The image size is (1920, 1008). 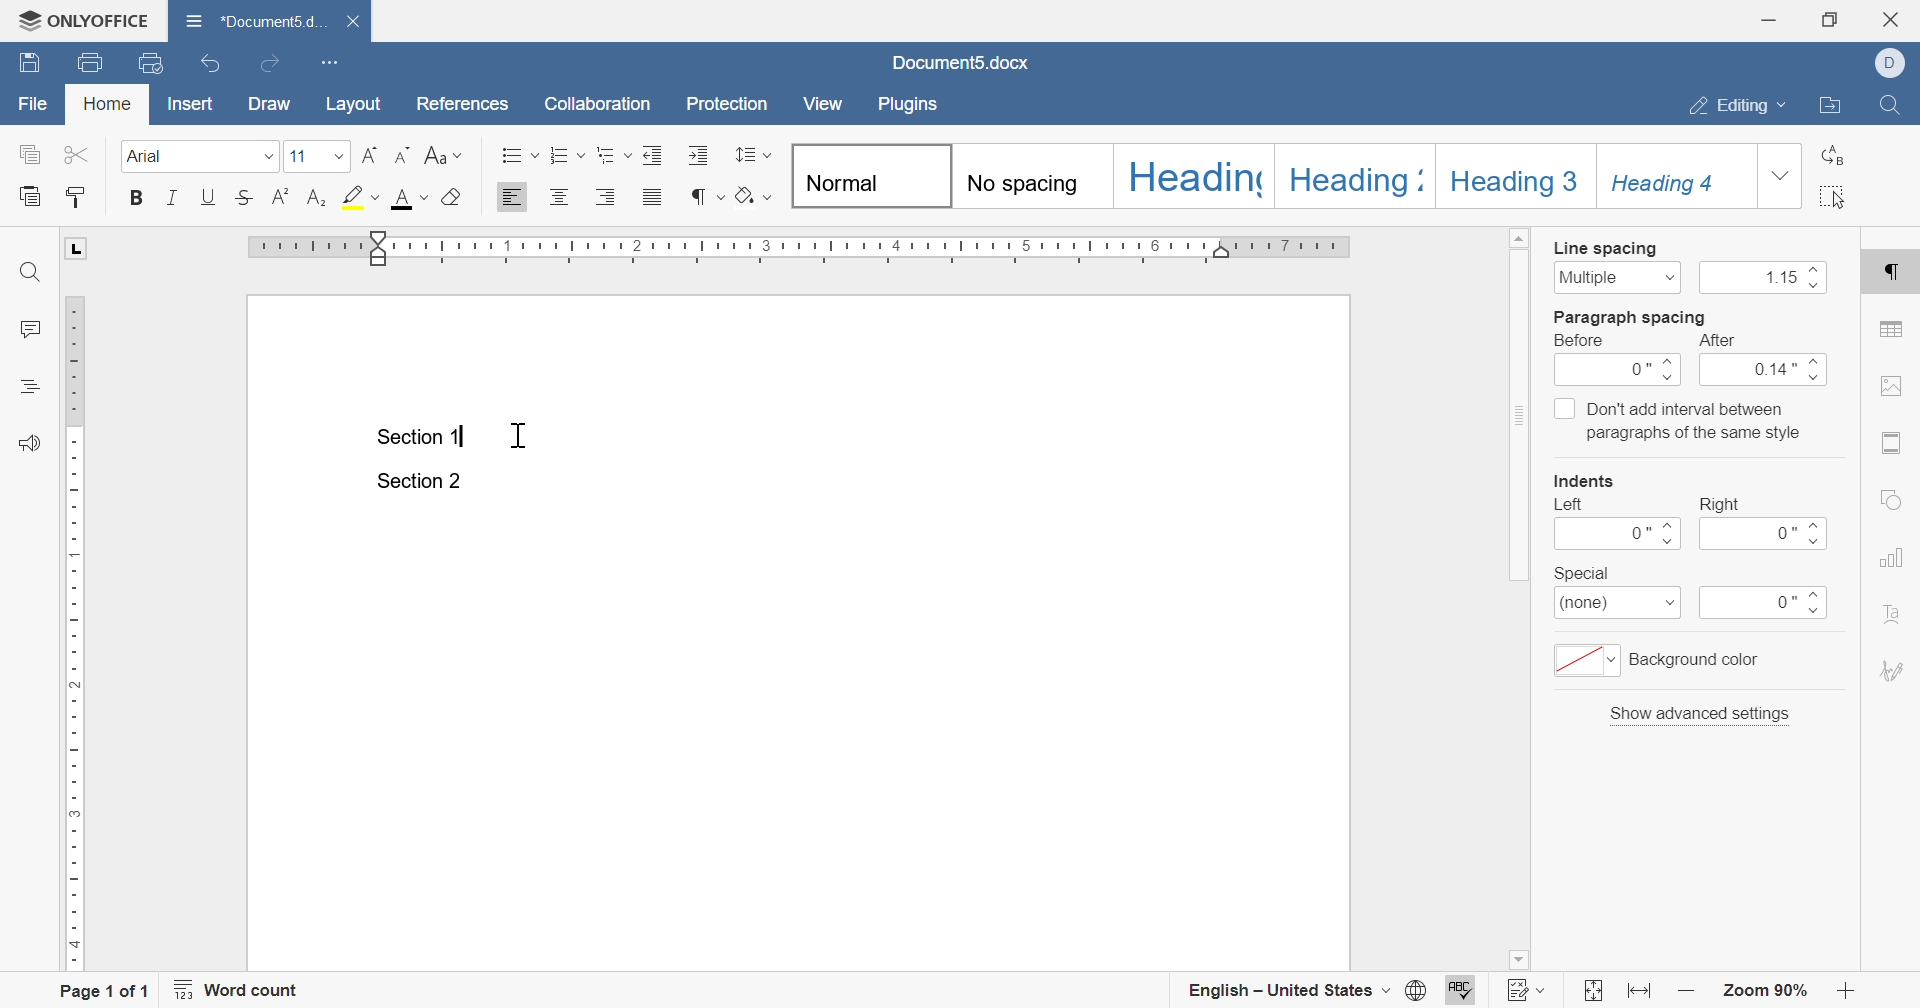 What do you see at coordinates (1767, 279) in the screenshot?
I see `1.15` at bounding box center [1767, 279].